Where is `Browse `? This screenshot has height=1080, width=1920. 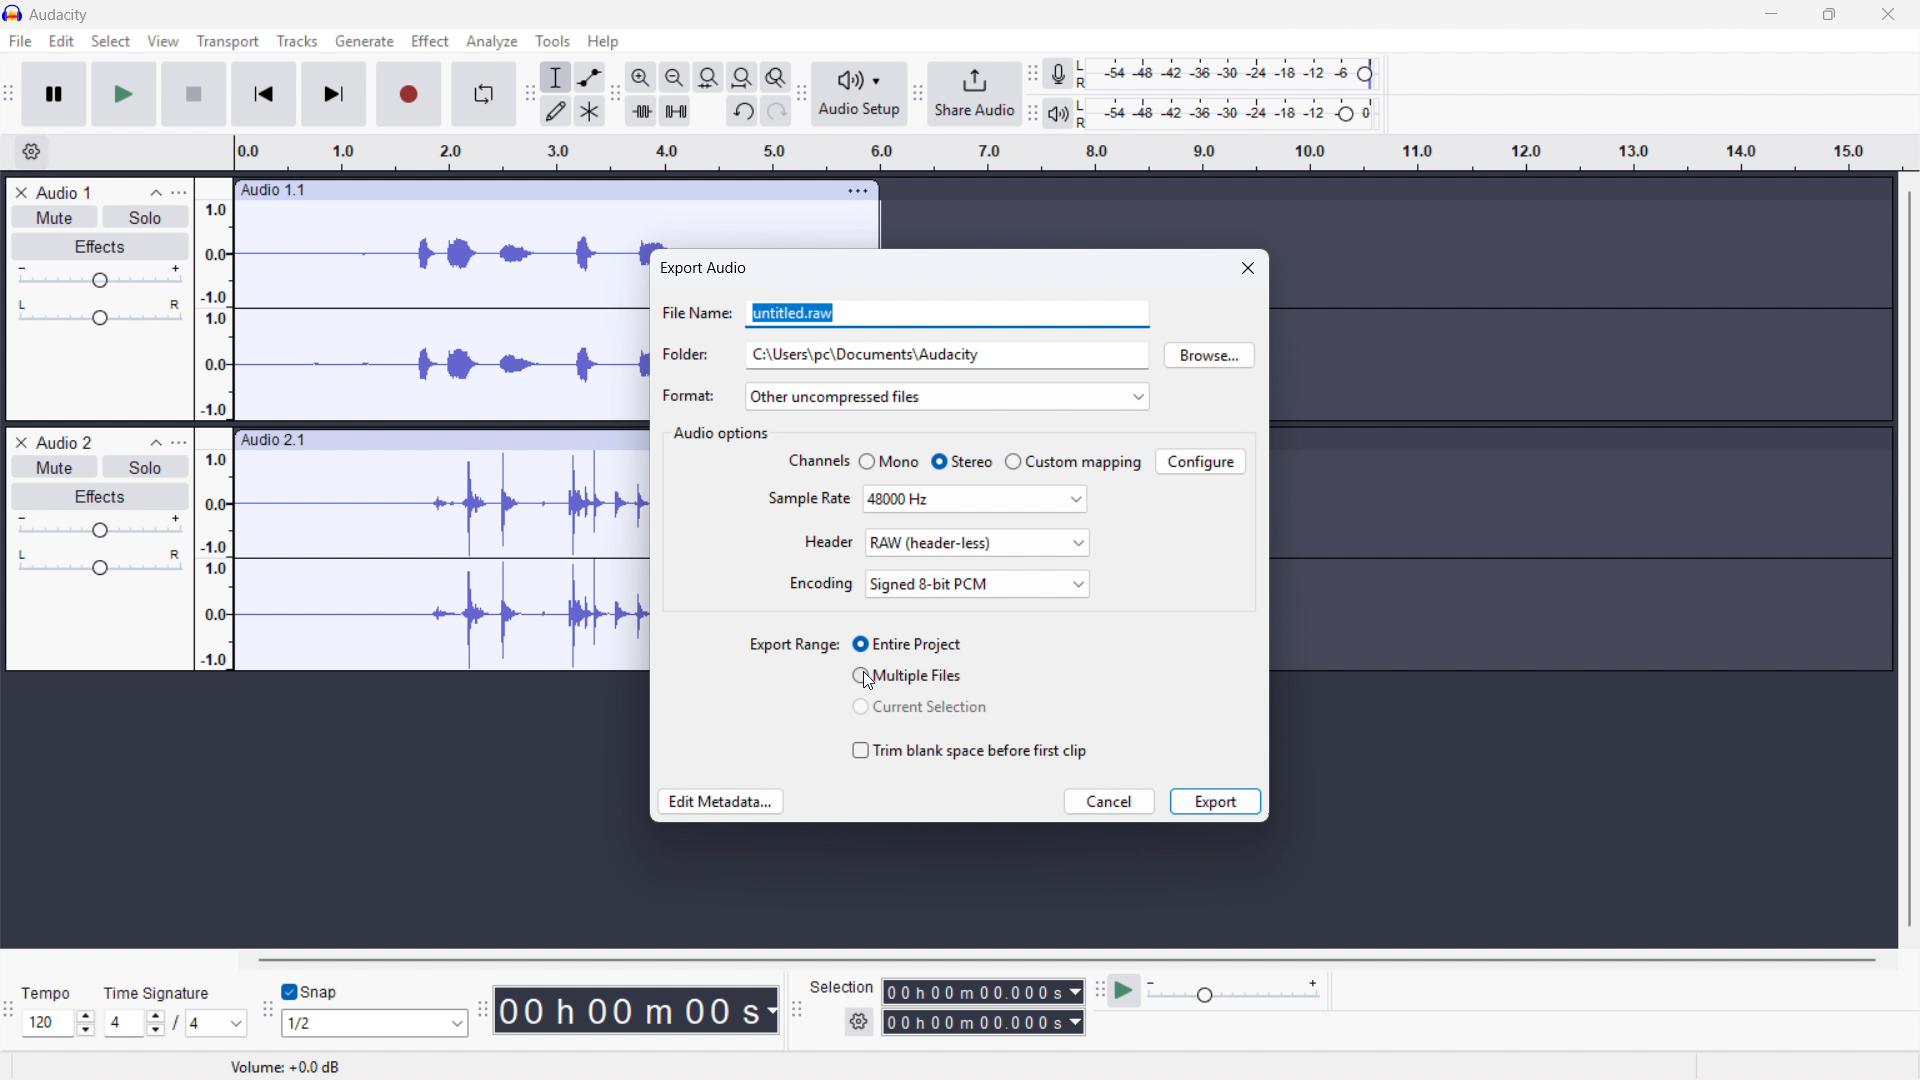 Browse  is located at coordinates (1209, 355).